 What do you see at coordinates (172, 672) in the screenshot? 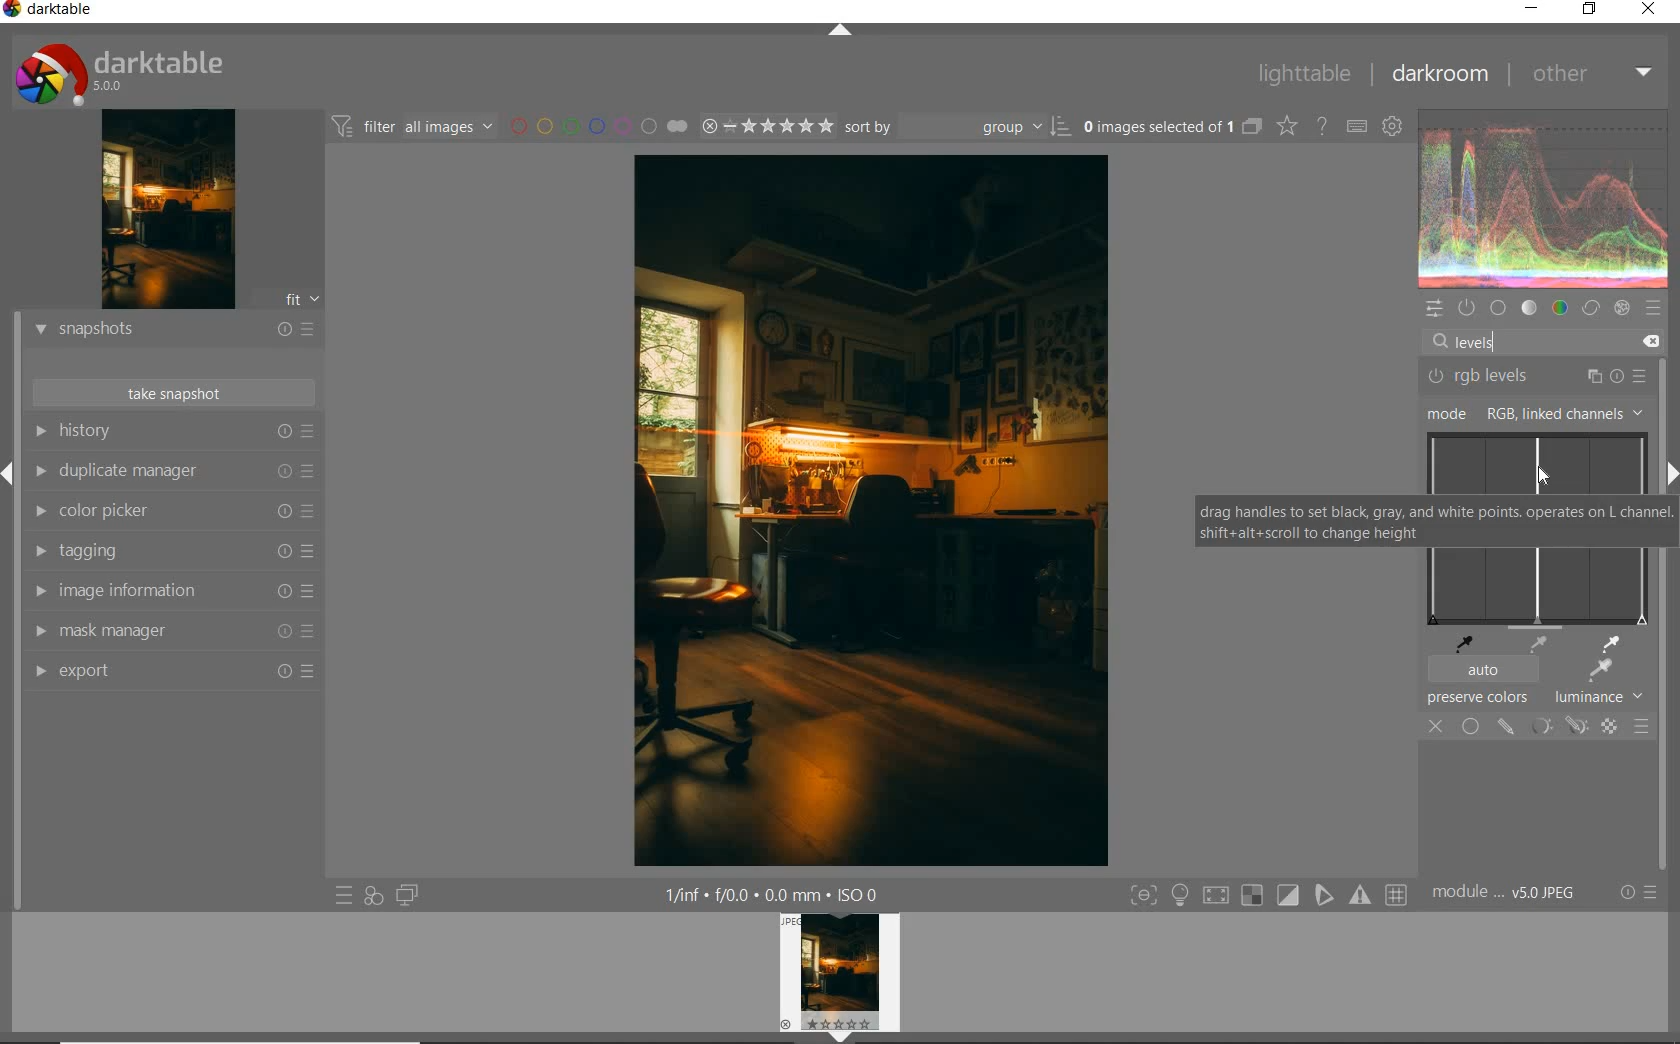
I see `export` at bounding box center [172, 672].